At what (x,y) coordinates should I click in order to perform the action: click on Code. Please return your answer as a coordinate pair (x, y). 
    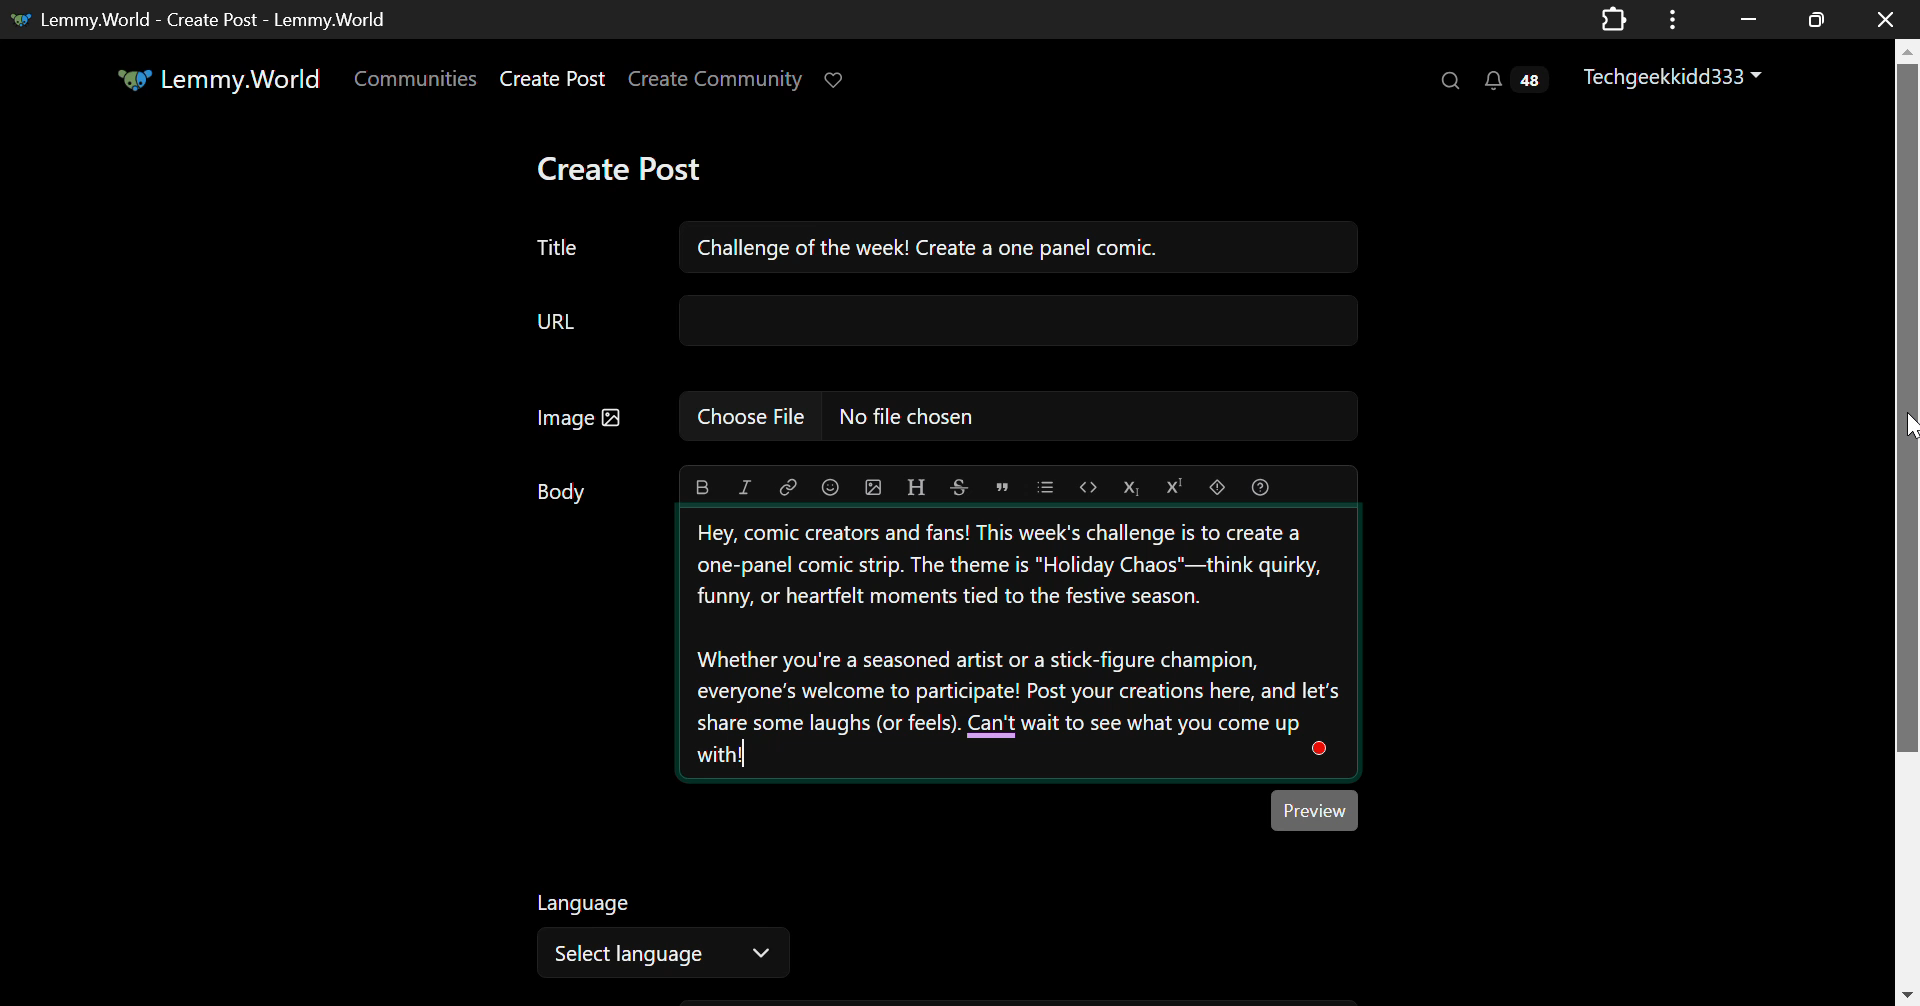
    Looking at the image, I should click on (1088, 486).